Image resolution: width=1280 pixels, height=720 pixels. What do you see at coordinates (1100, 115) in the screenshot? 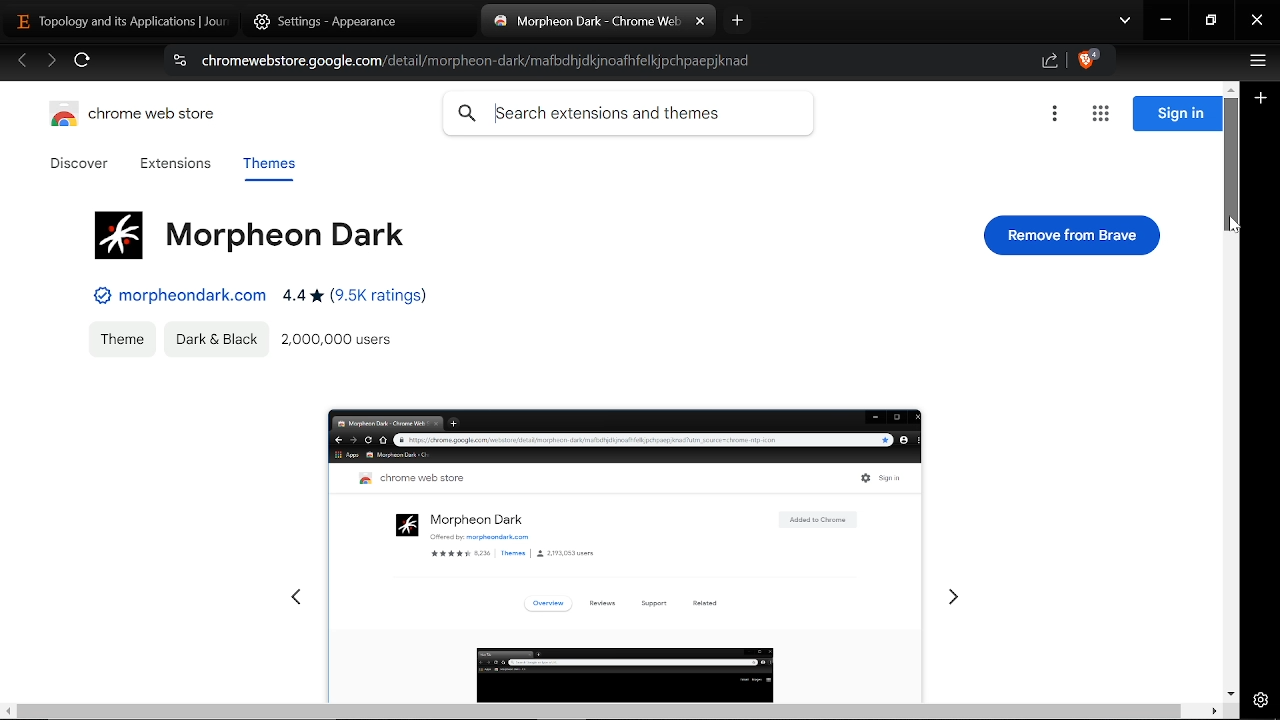
I see `Apps` at bounding box center [1100, 115].